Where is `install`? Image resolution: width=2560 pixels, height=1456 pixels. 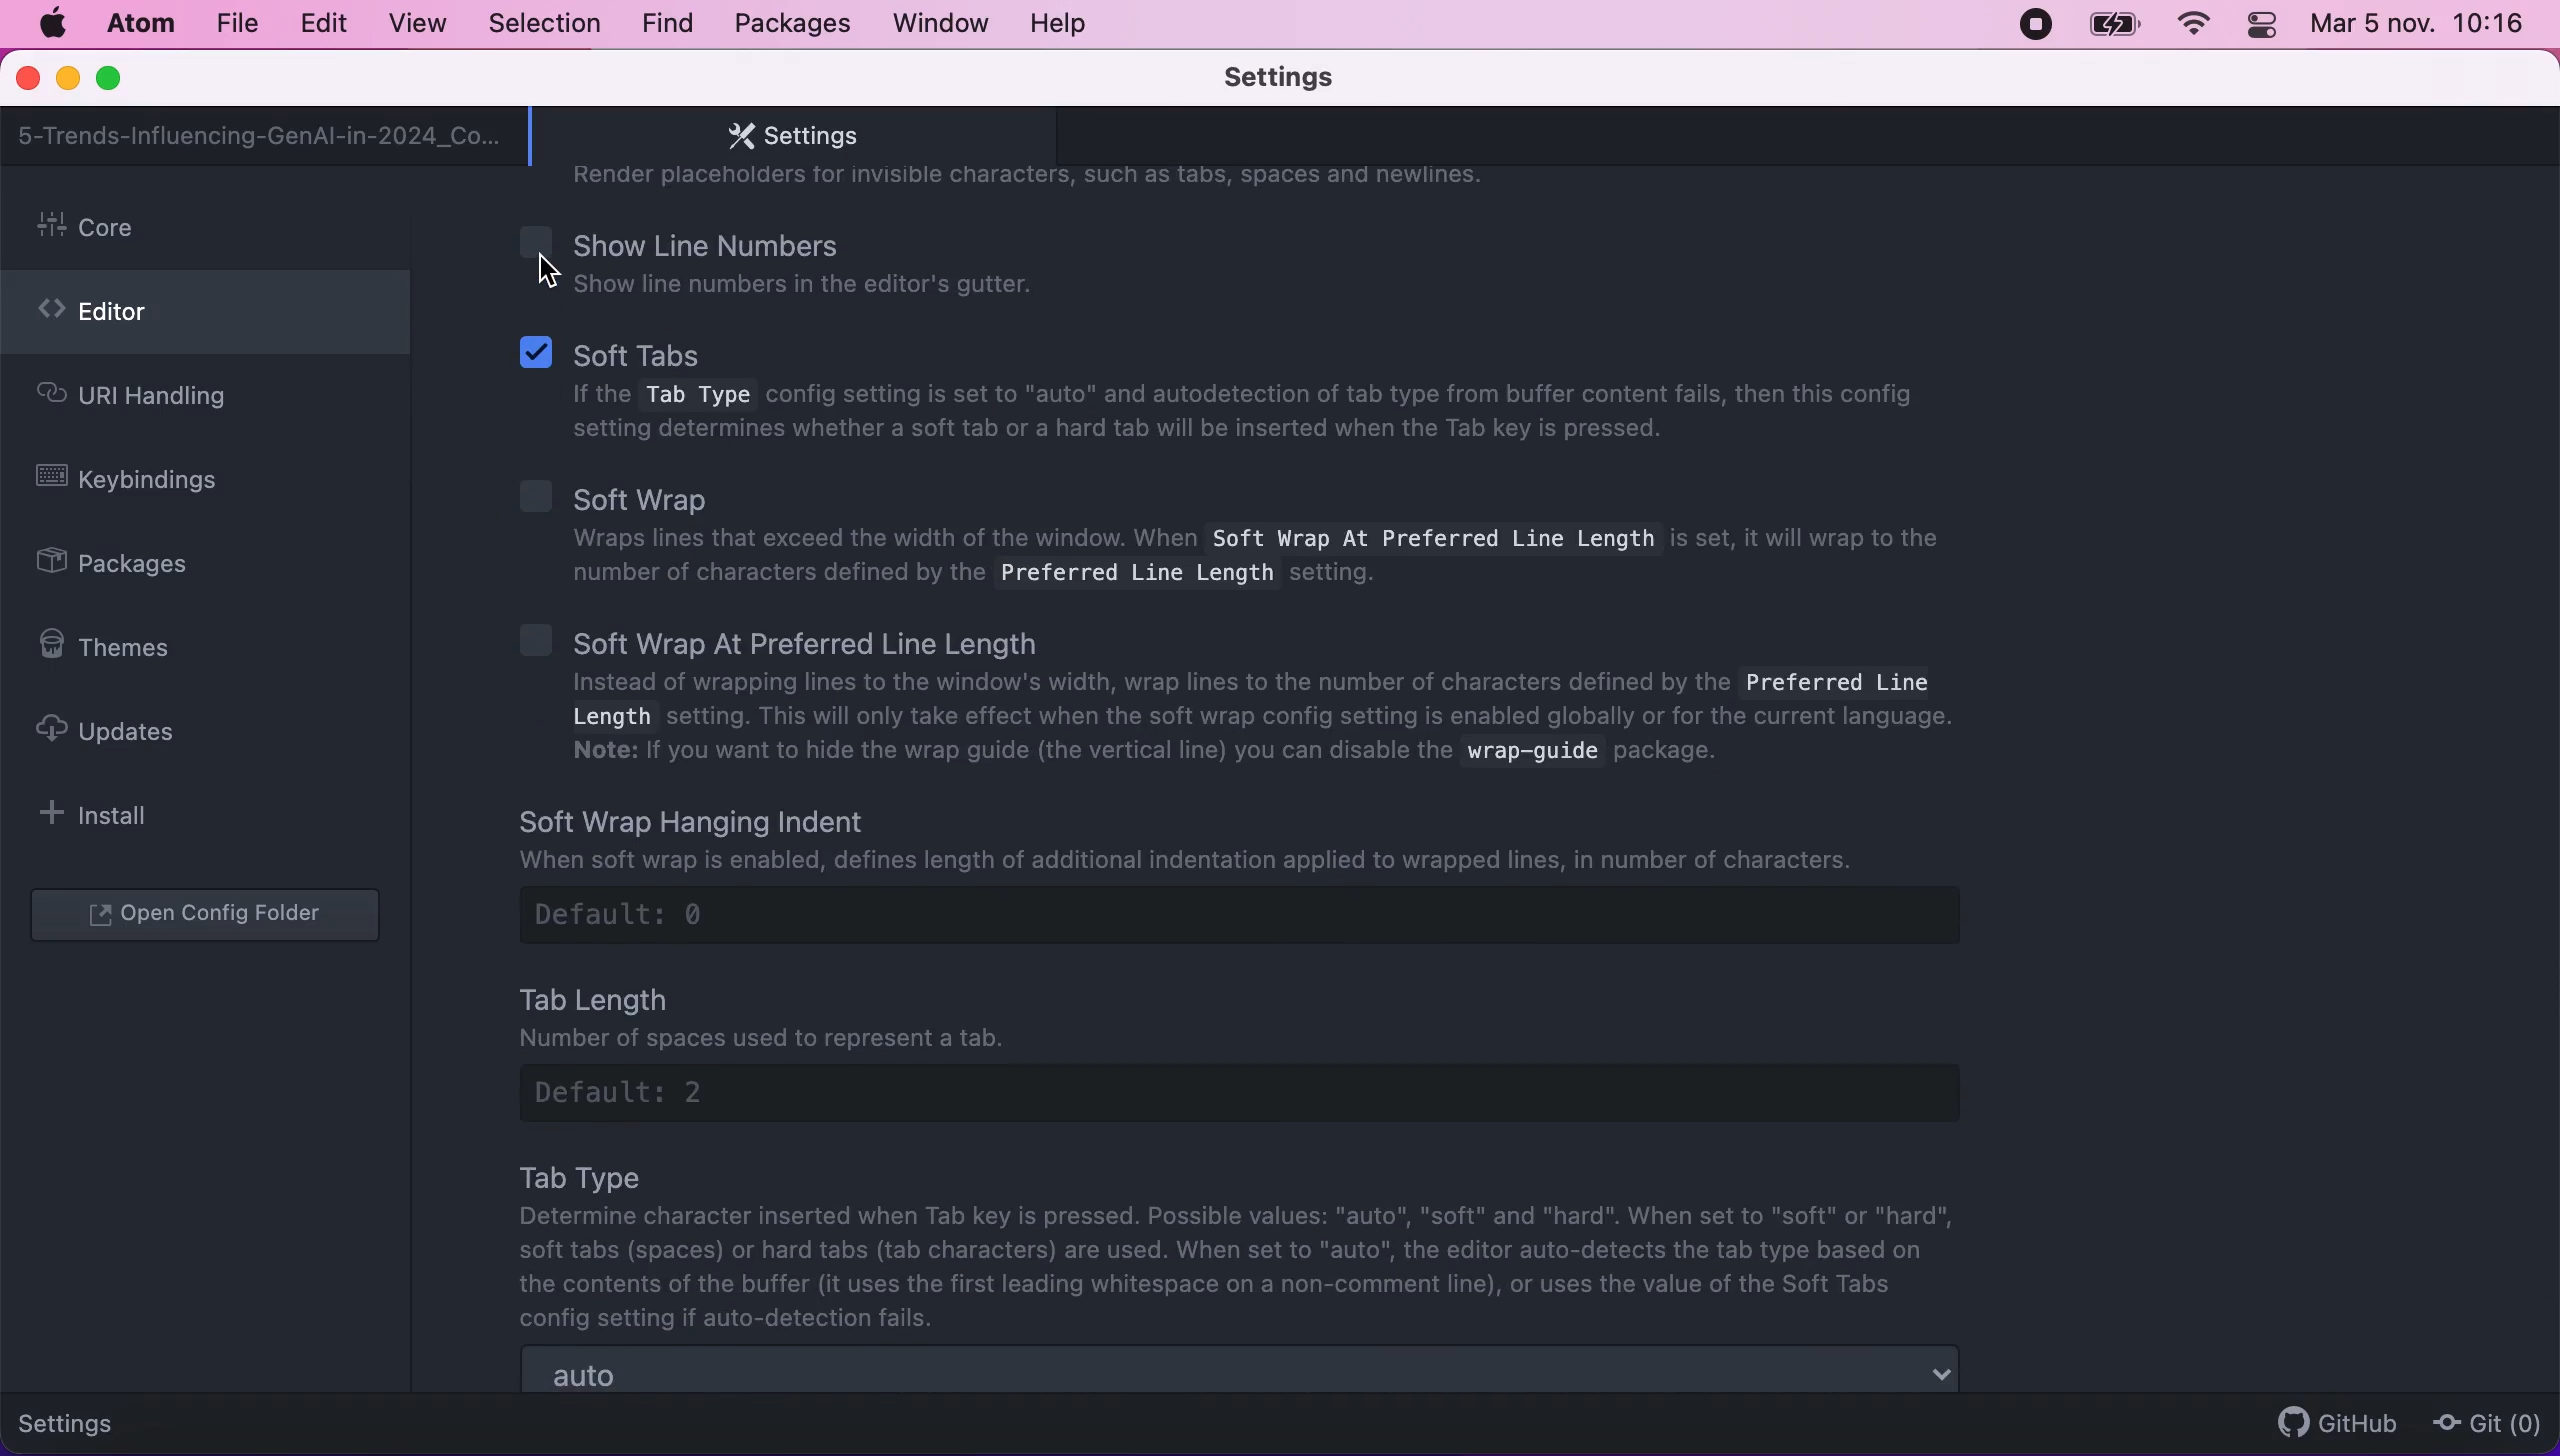 install is located at coordinates (106, 814).